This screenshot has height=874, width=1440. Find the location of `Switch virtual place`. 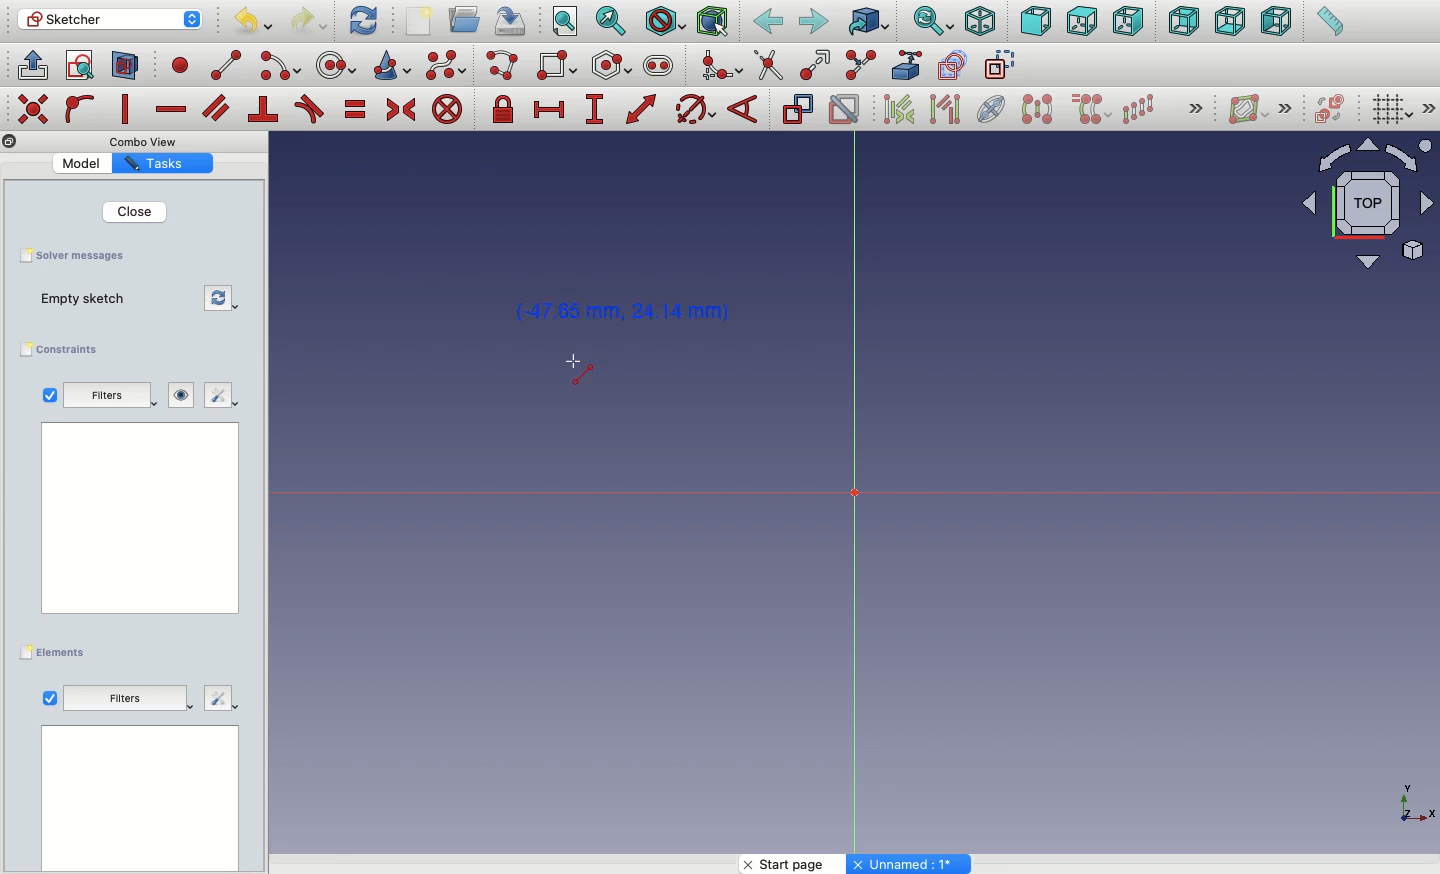

Switch virtual place is located at coordinates (1331, 109).